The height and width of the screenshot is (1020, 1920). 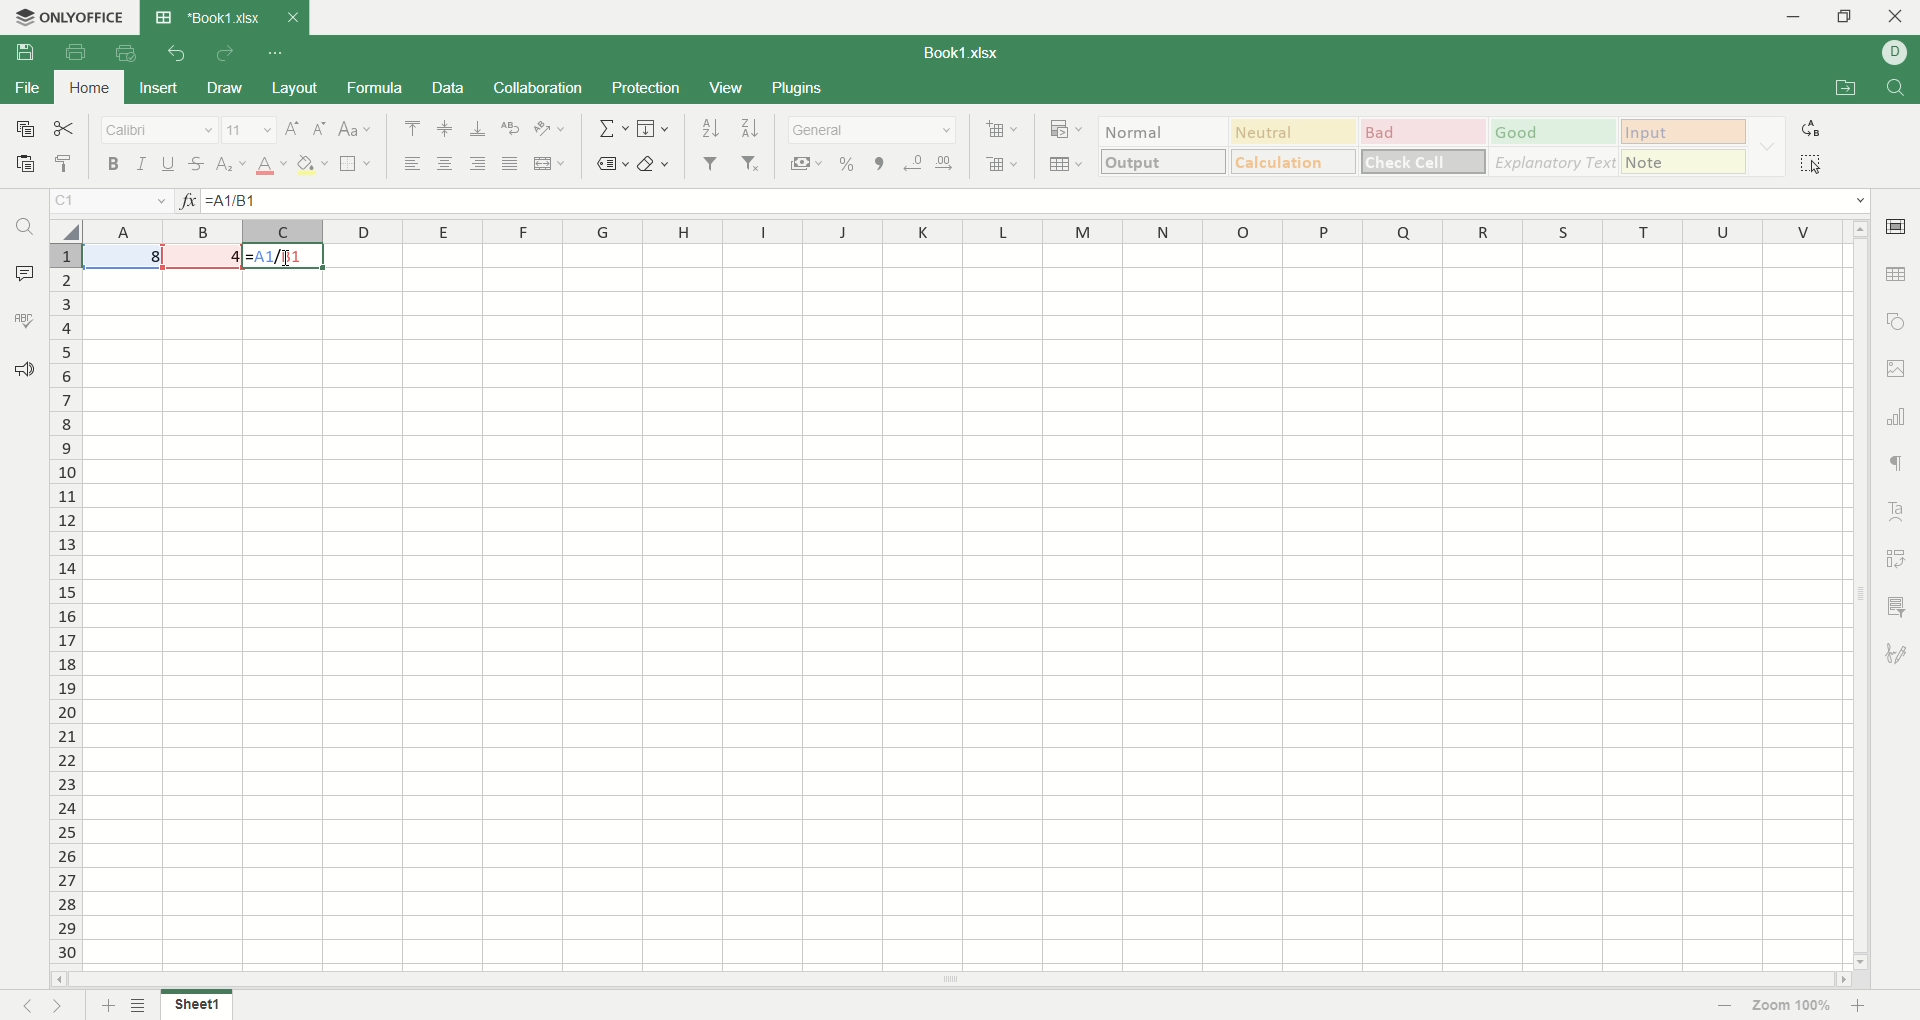 I want to click on 8, so click(x=121, y=255).